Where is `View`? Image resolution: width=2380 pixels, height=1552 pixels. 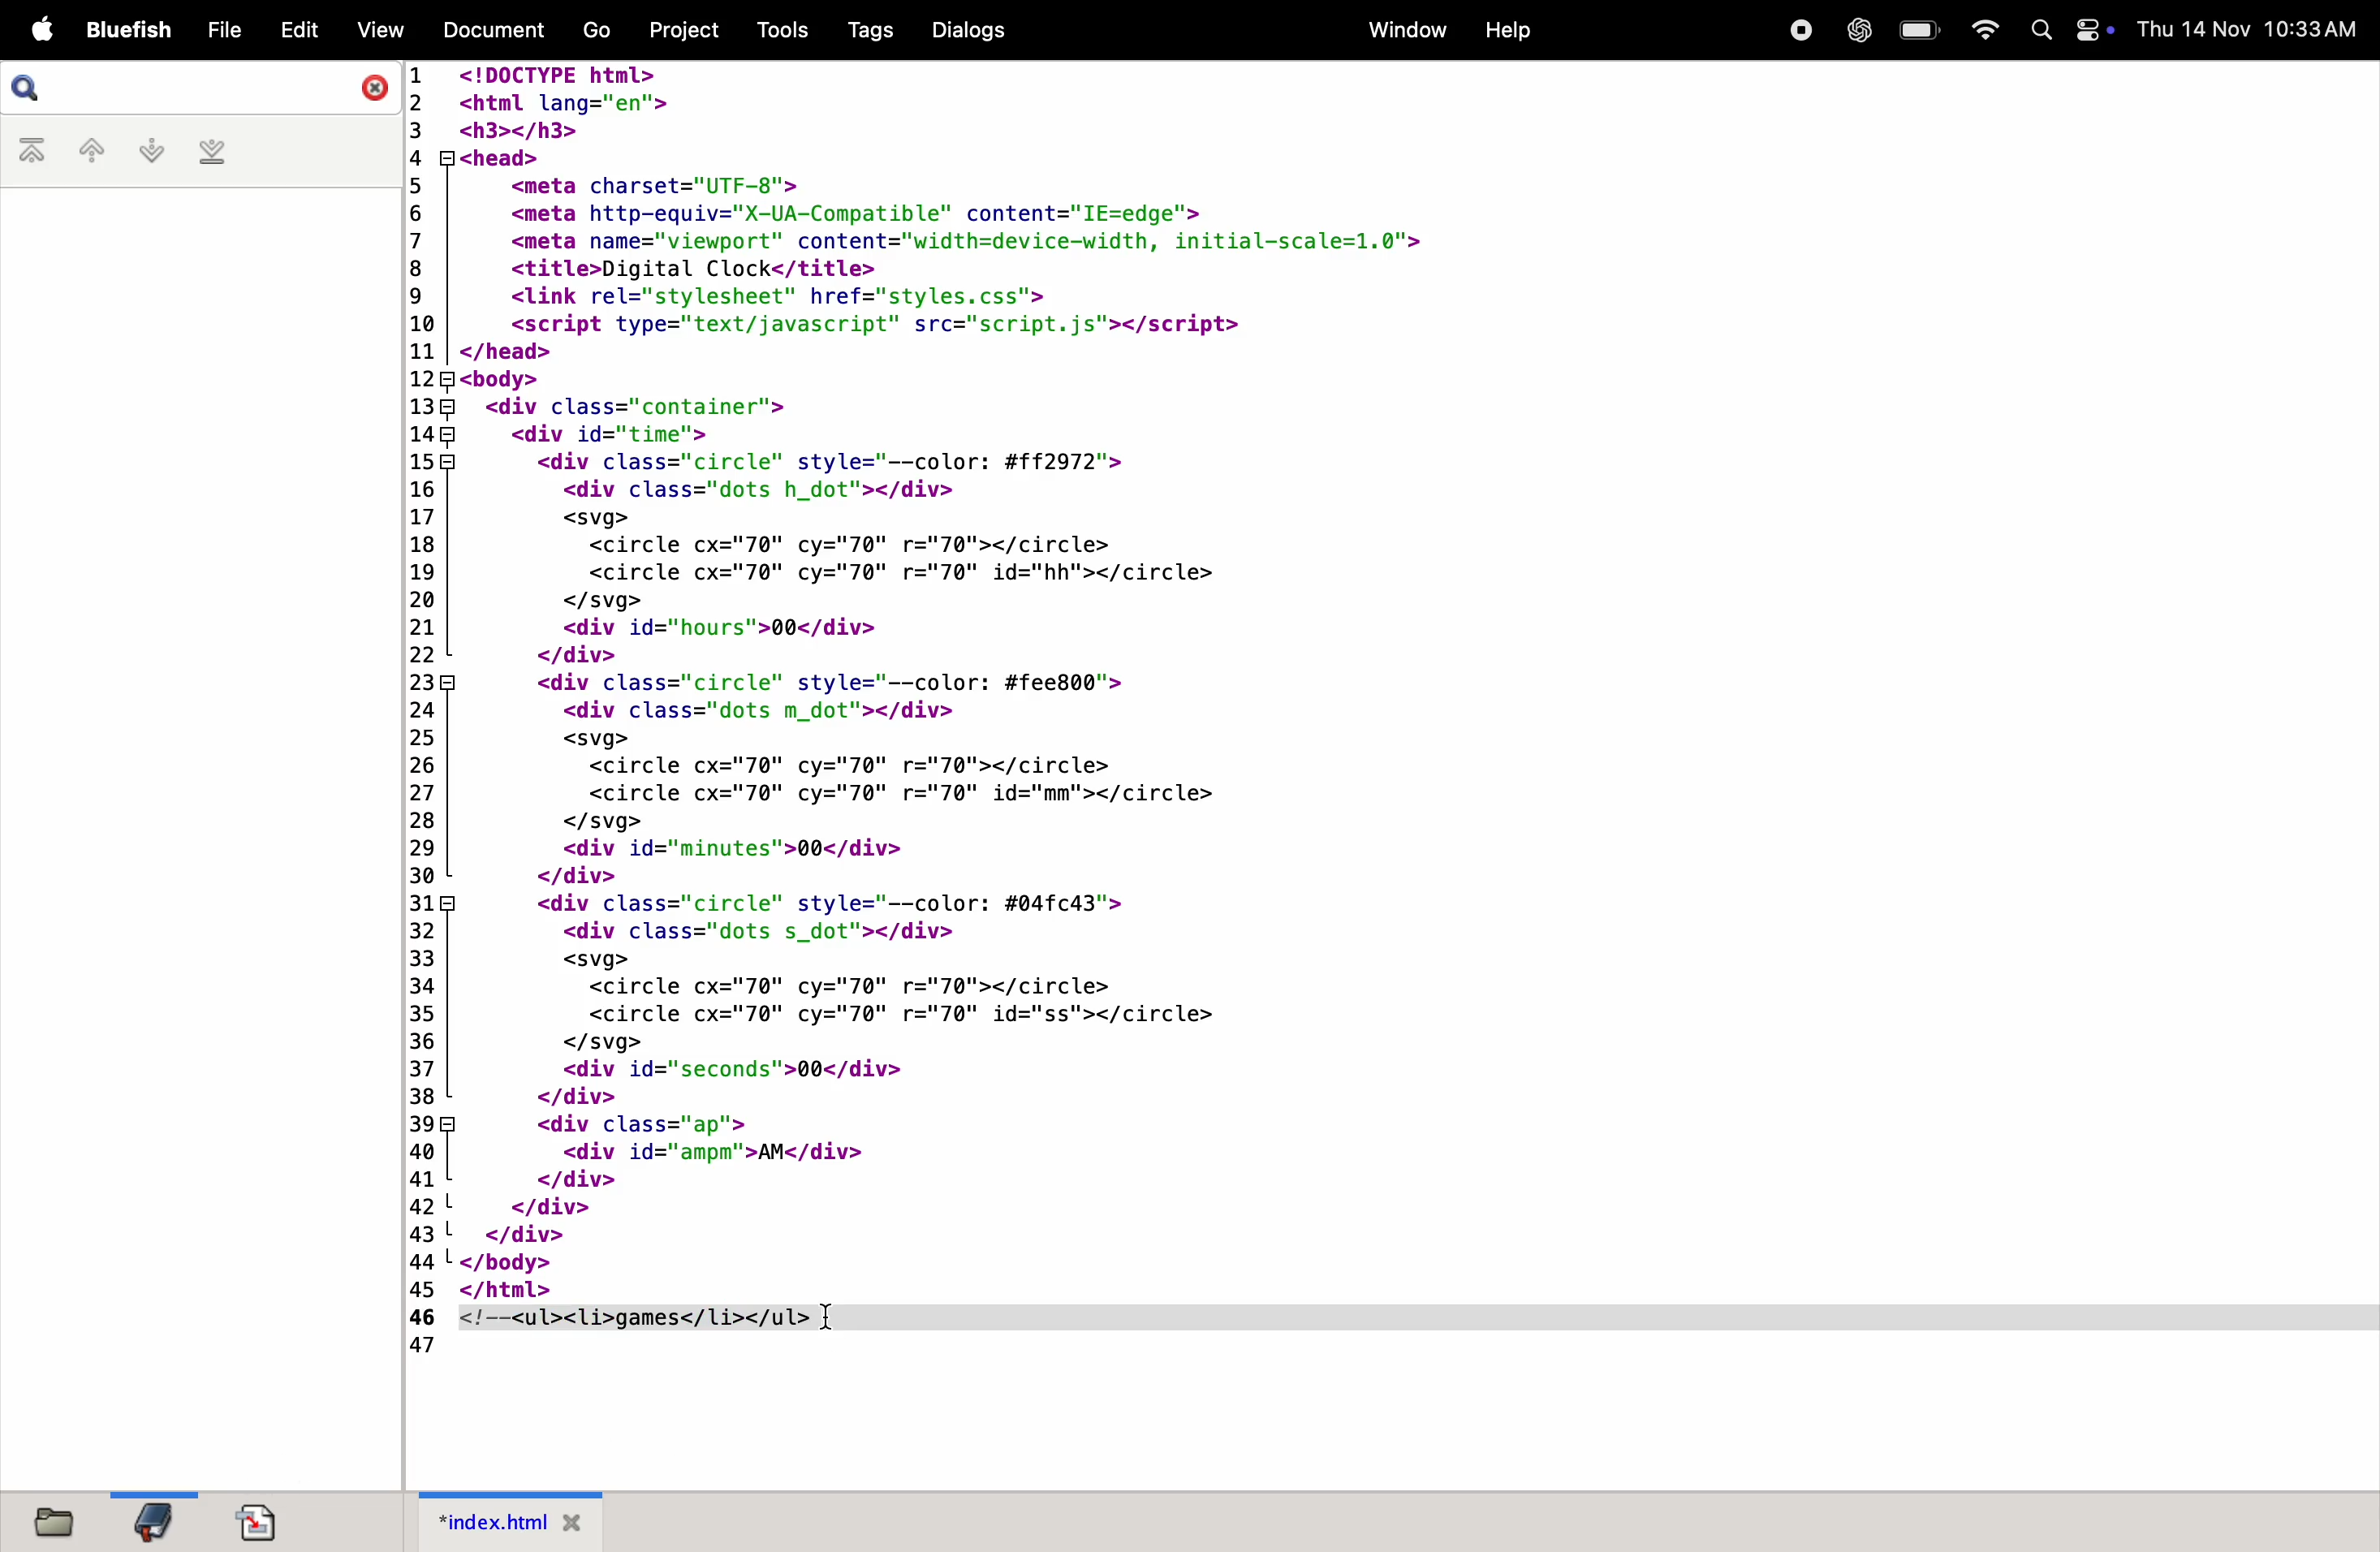
View is located at coordinates (380, 30).